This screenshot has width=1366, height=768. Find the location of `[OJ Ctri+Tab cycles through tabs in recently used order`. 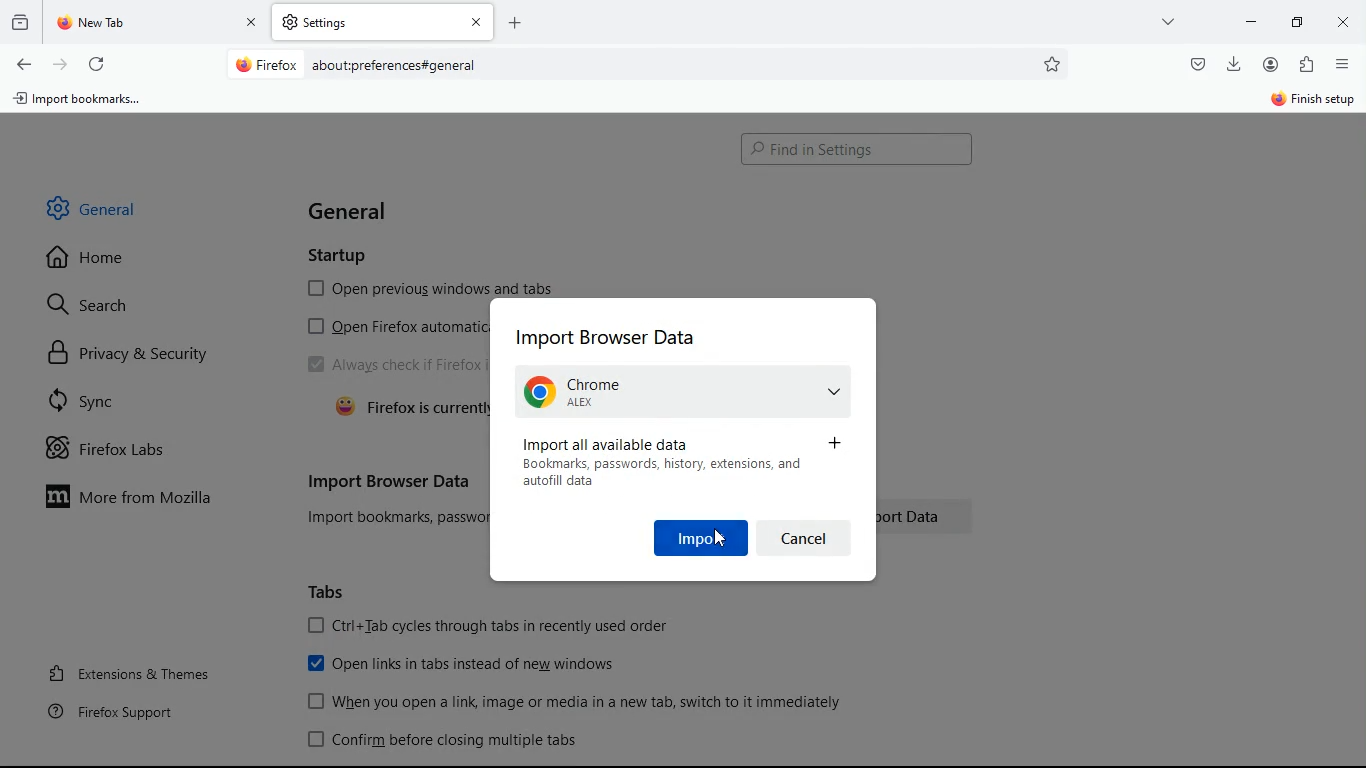

[OJ Ctri+Tab cycles through tabs in recently used order is located at coordinates (489, 626).